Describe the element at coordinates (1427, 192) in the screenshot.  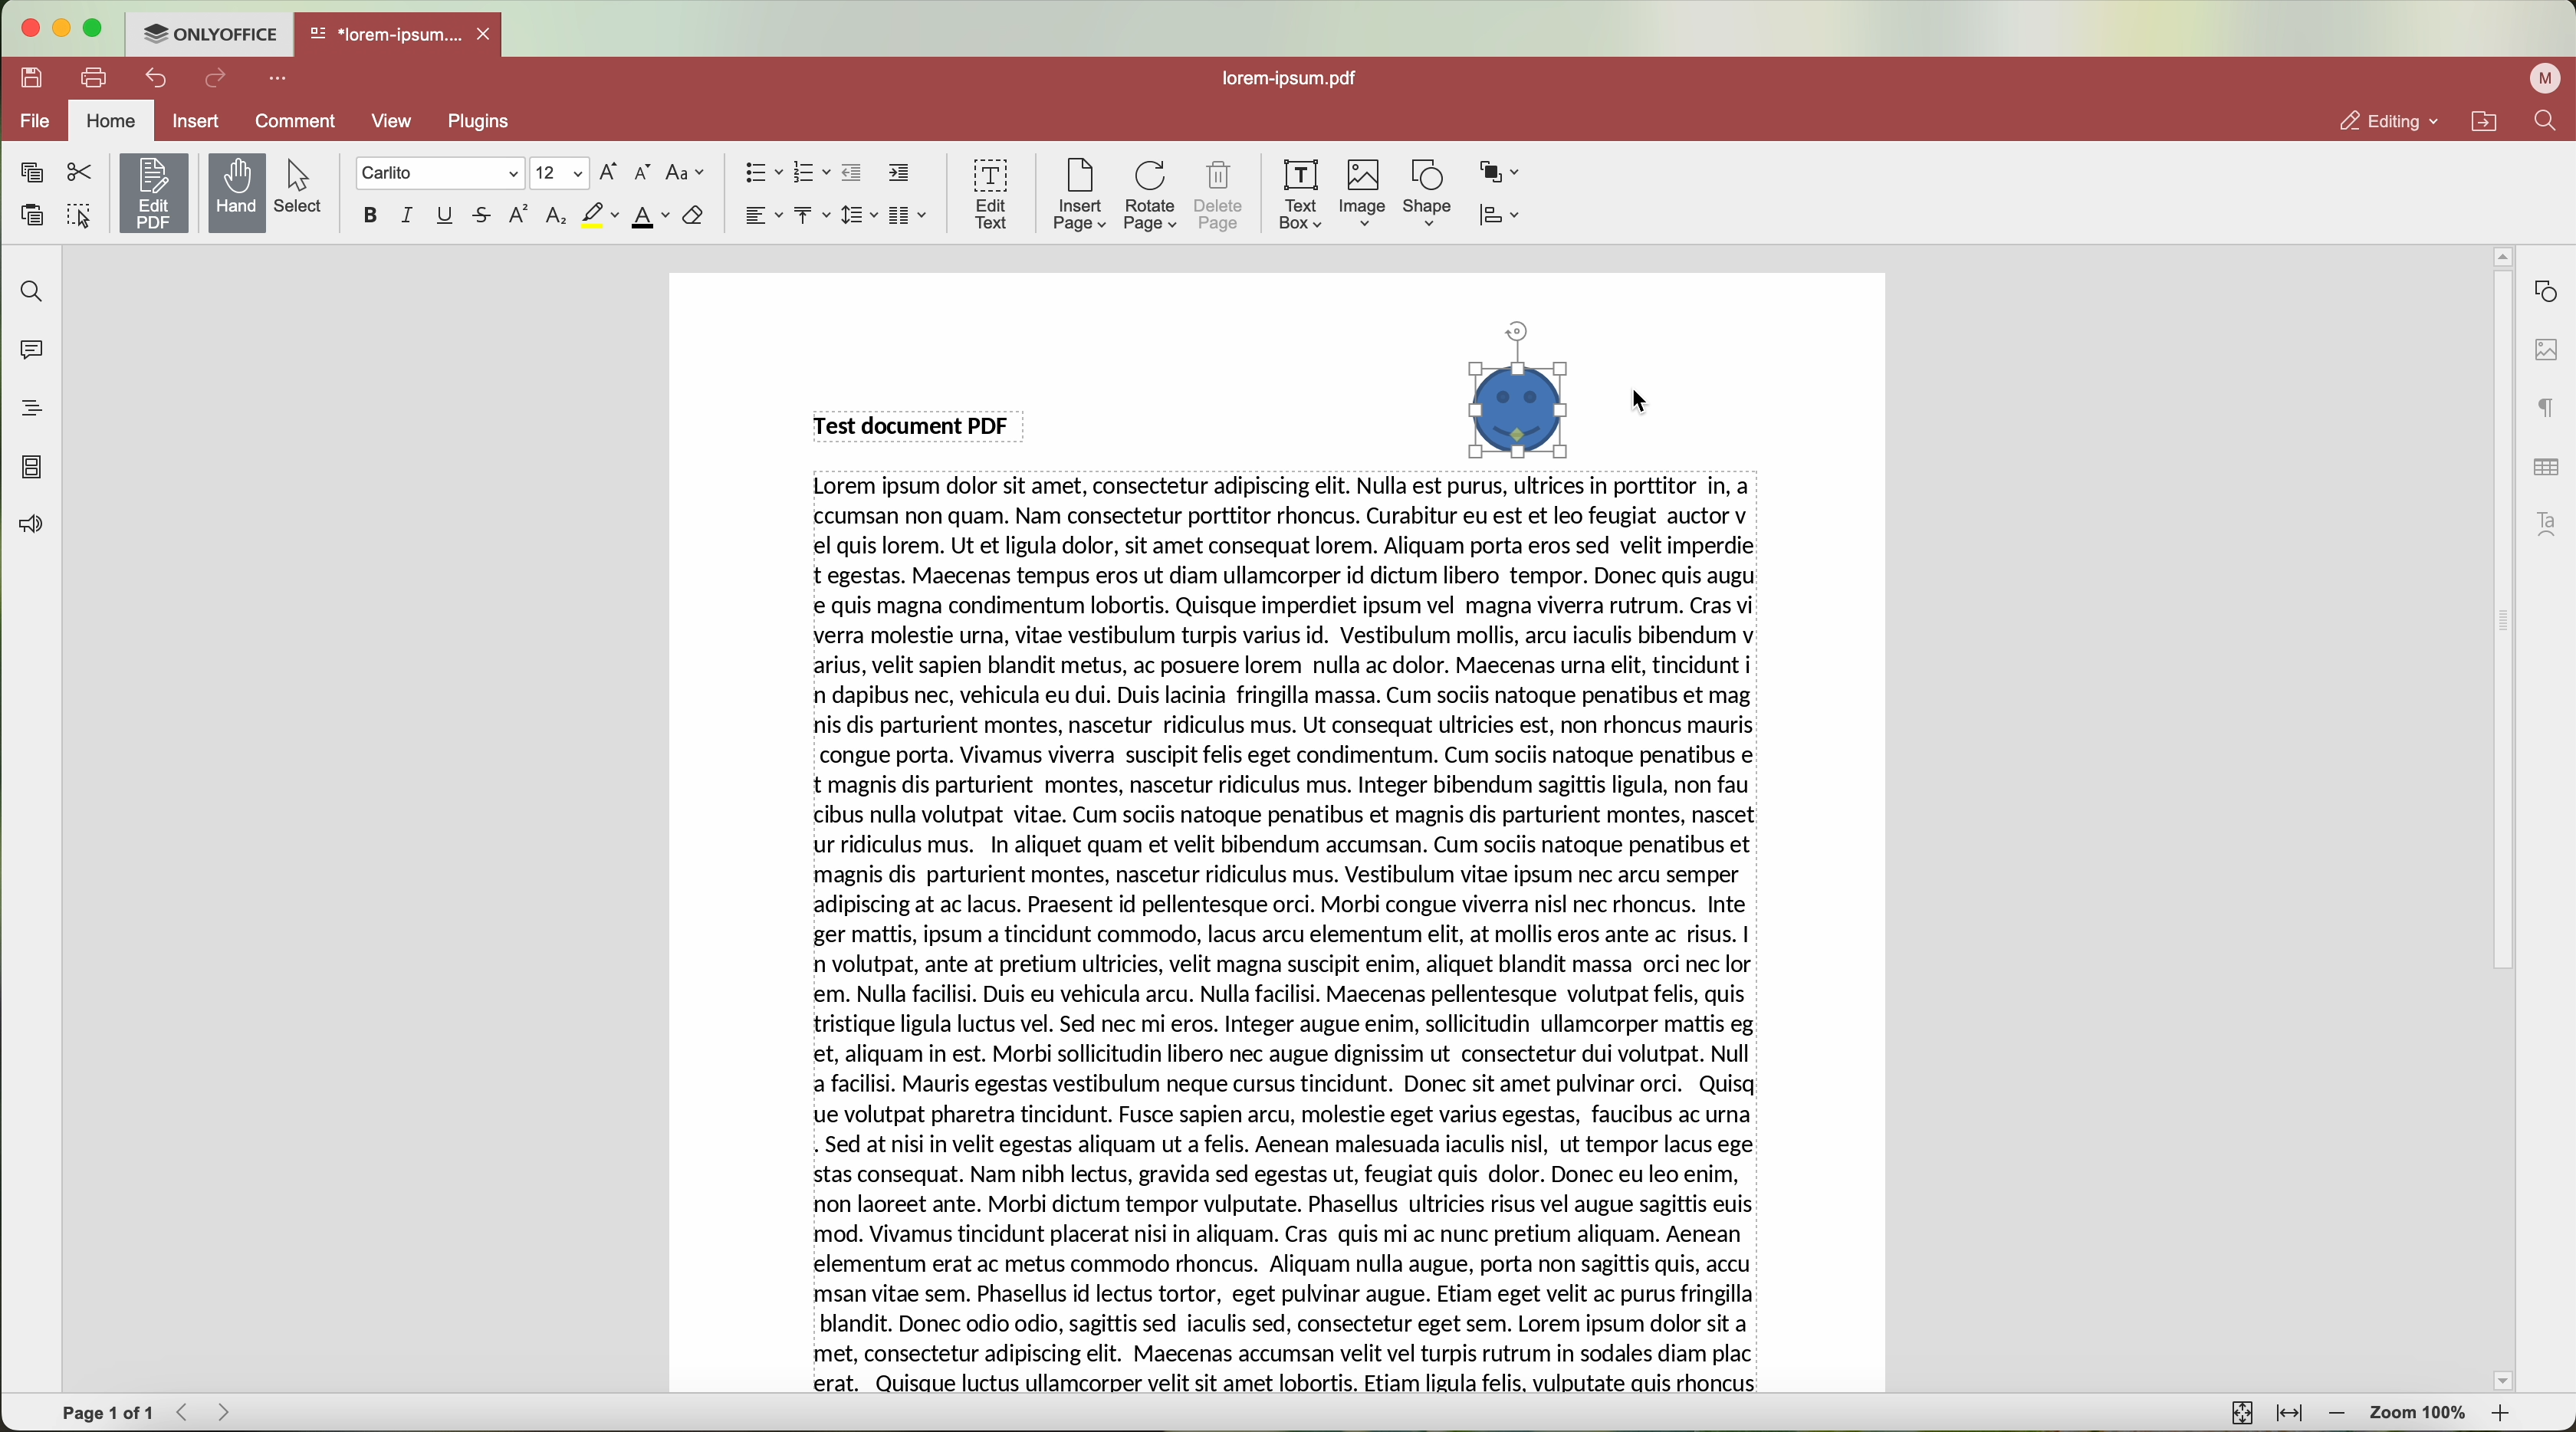
I see `shape` at that location.